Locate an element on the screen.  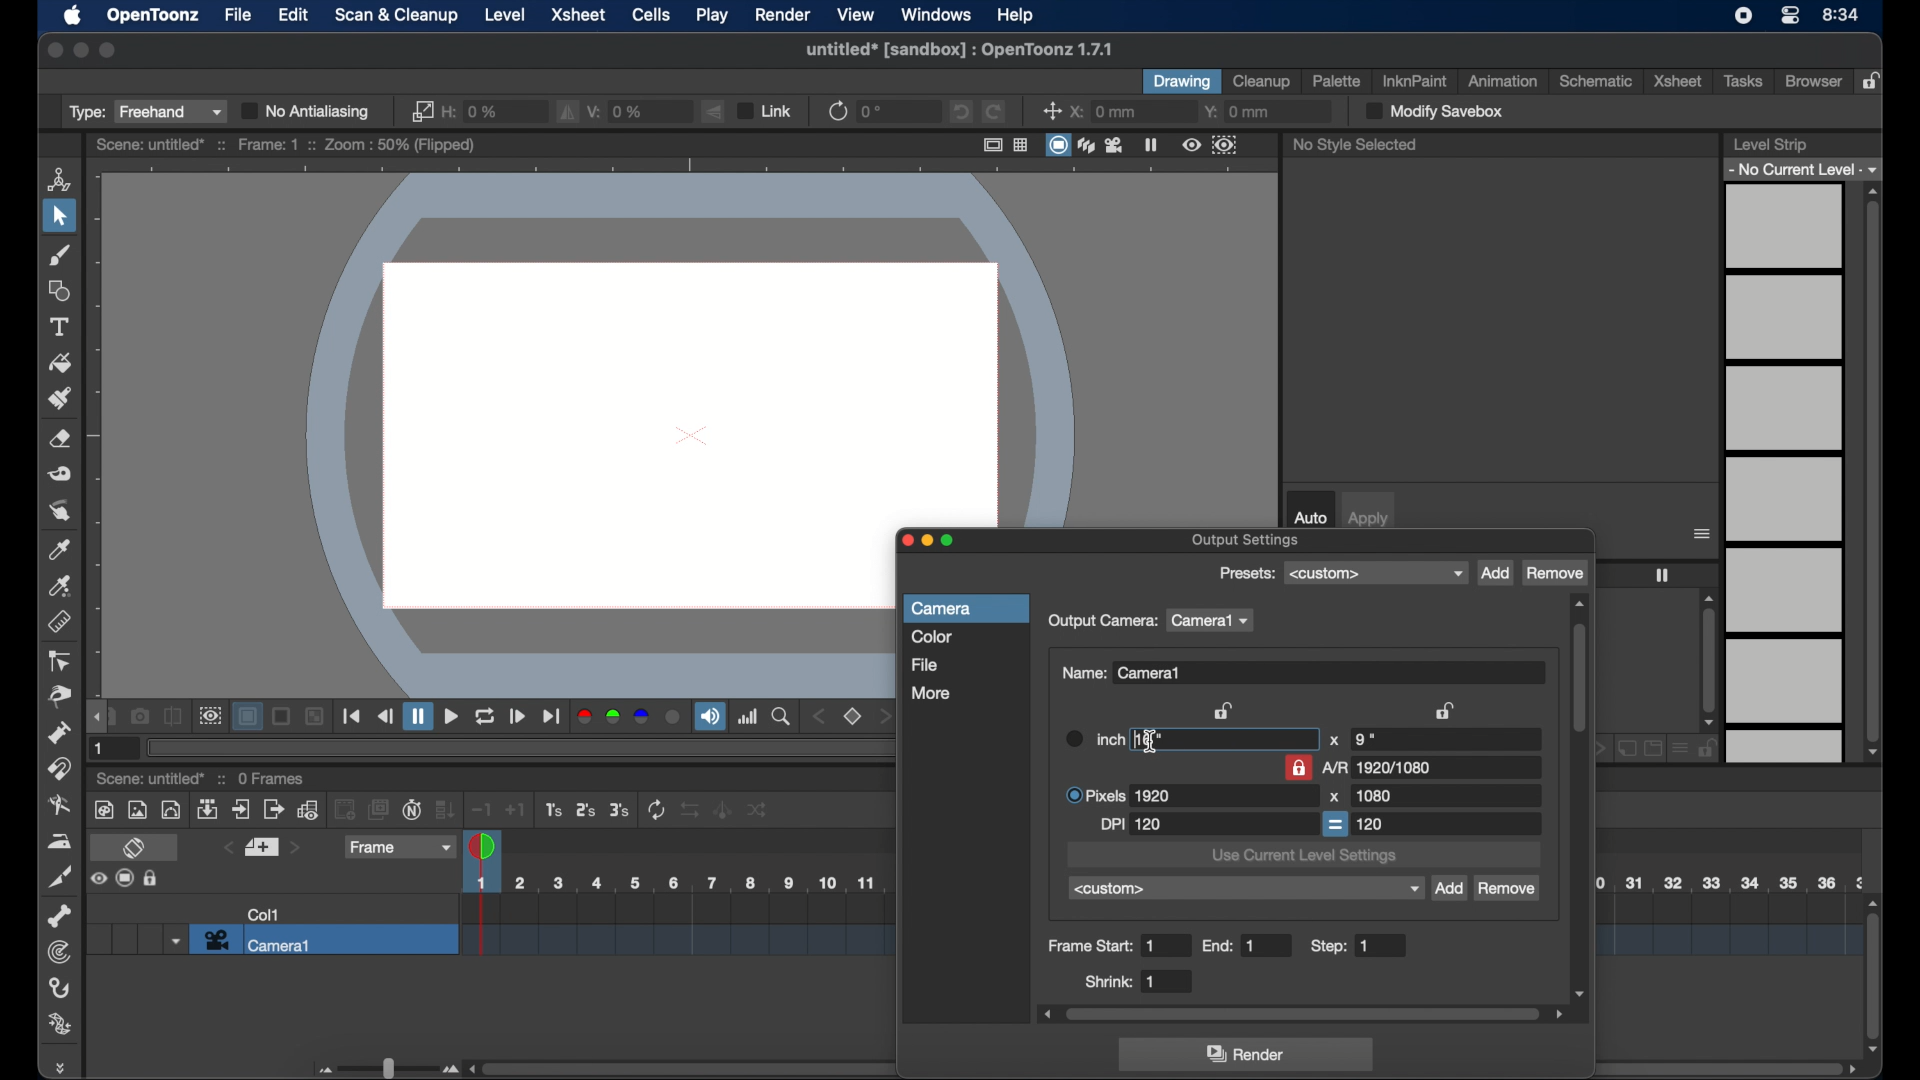
preview is located at coordinates (1210, 145).